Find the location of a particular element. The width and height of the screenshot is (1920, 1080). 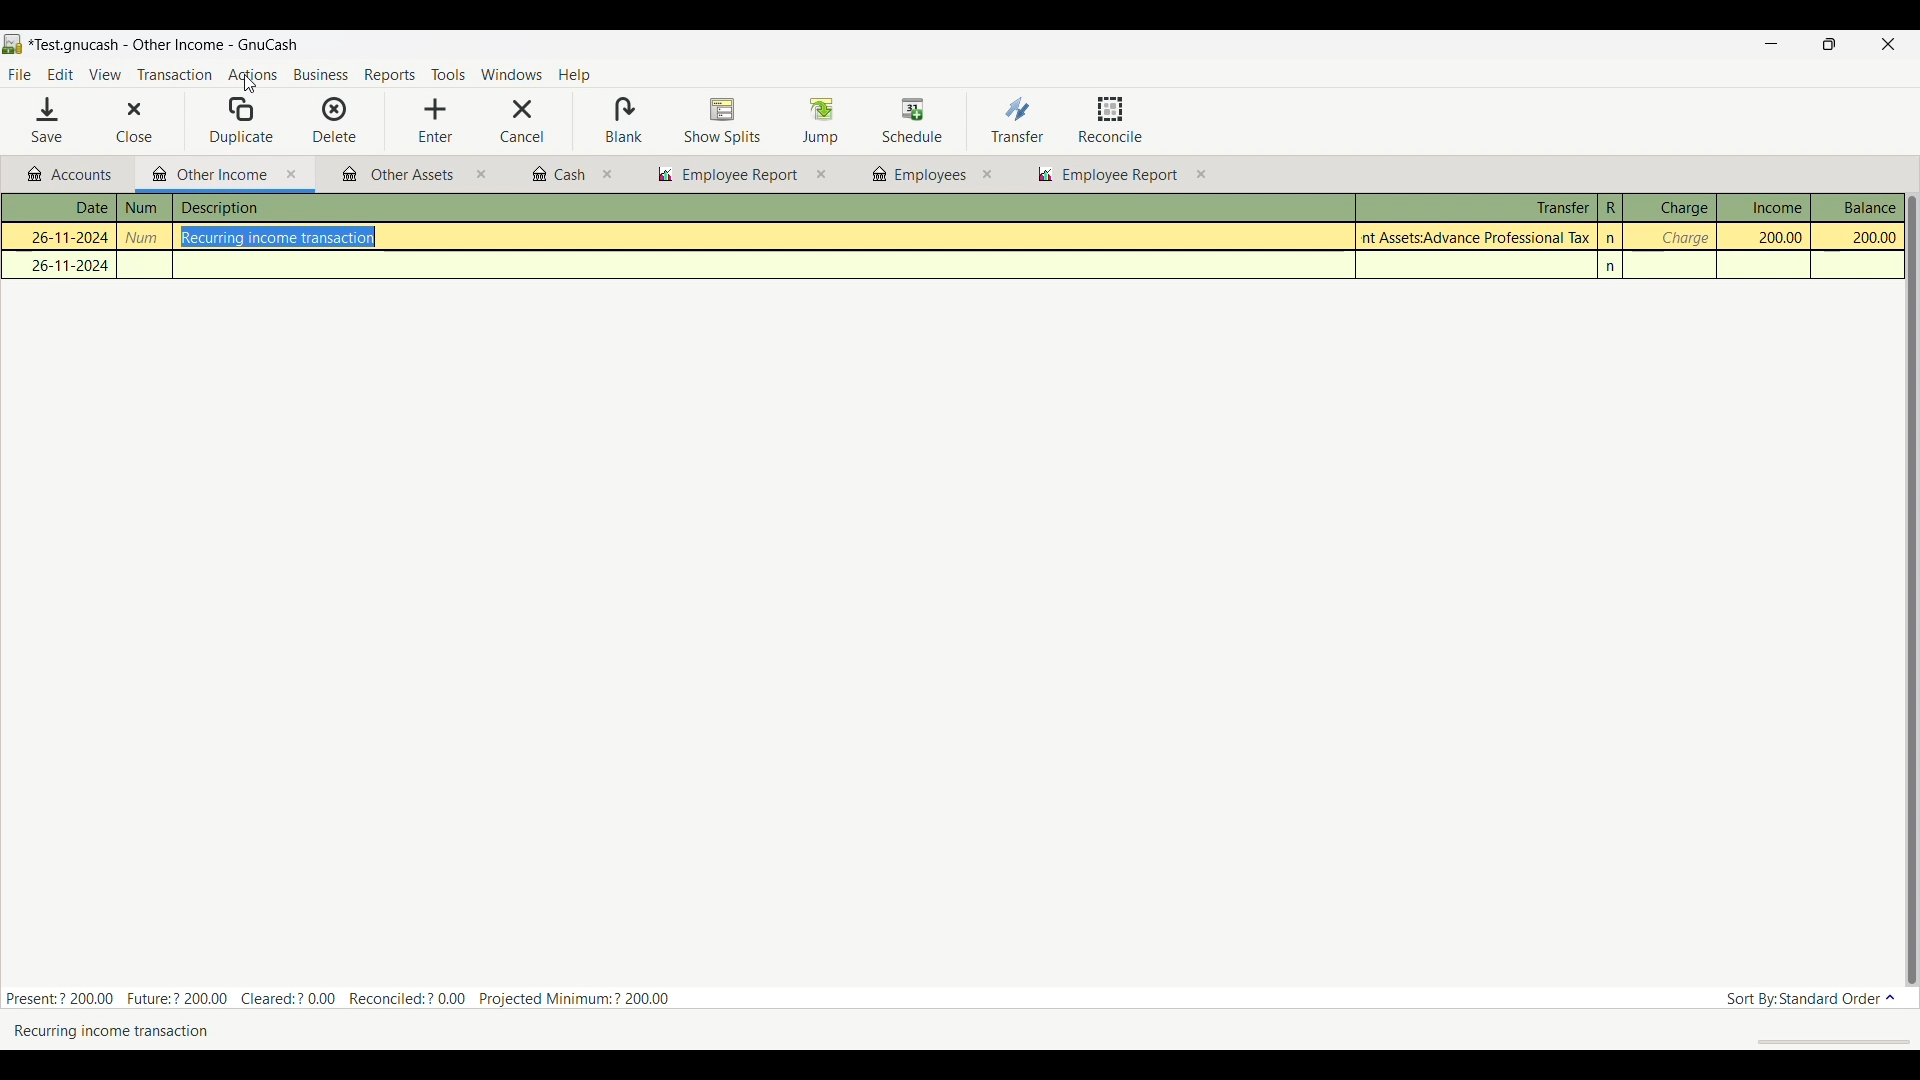

cash is located at coordinates (557, 175).